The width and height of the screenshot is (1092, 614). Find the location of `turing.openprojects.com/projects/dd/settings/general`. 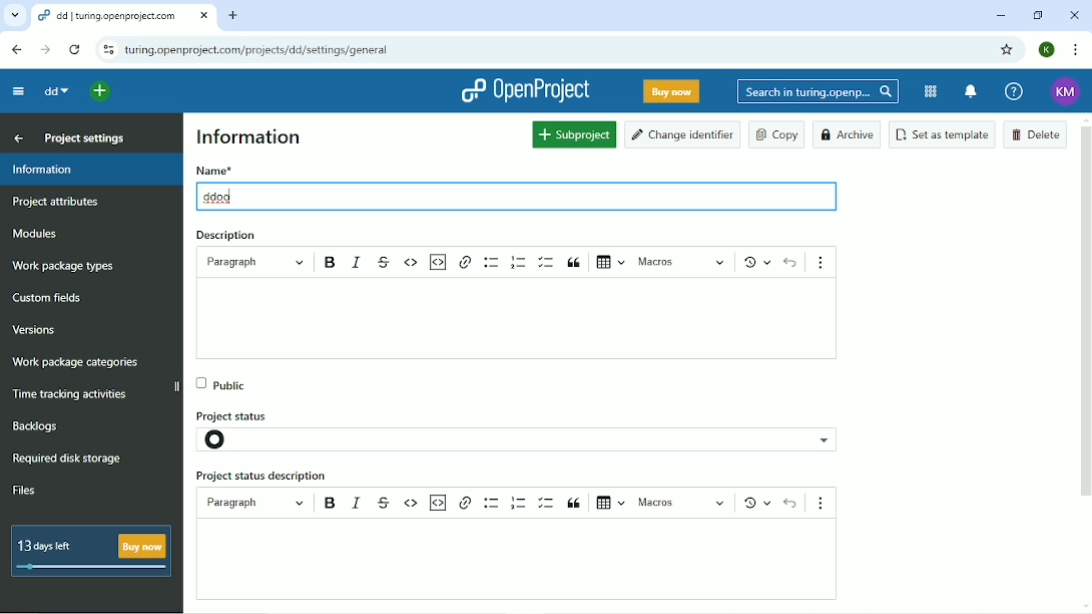

turing.openprojects.com/projects/dd/settings/general is located at coordinates (263, 49).